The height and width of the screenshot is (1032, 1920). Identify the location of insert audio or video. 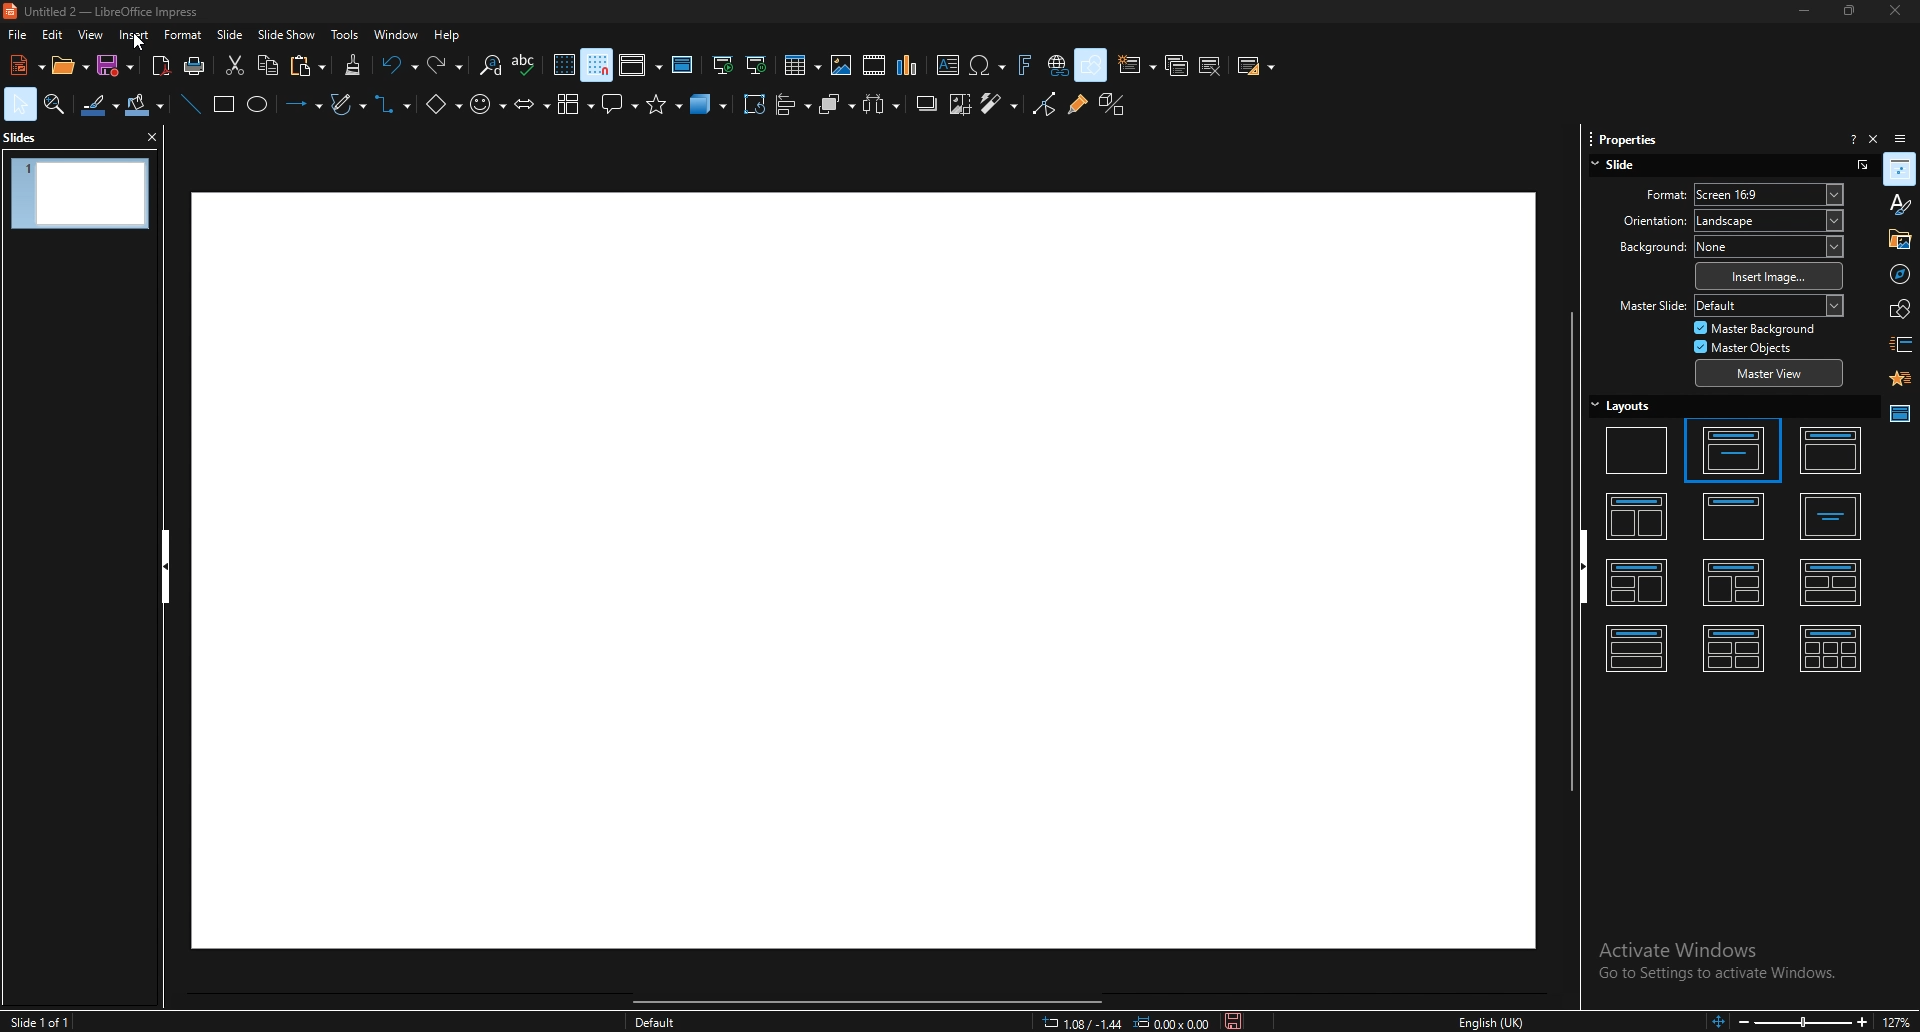
(874, 65).